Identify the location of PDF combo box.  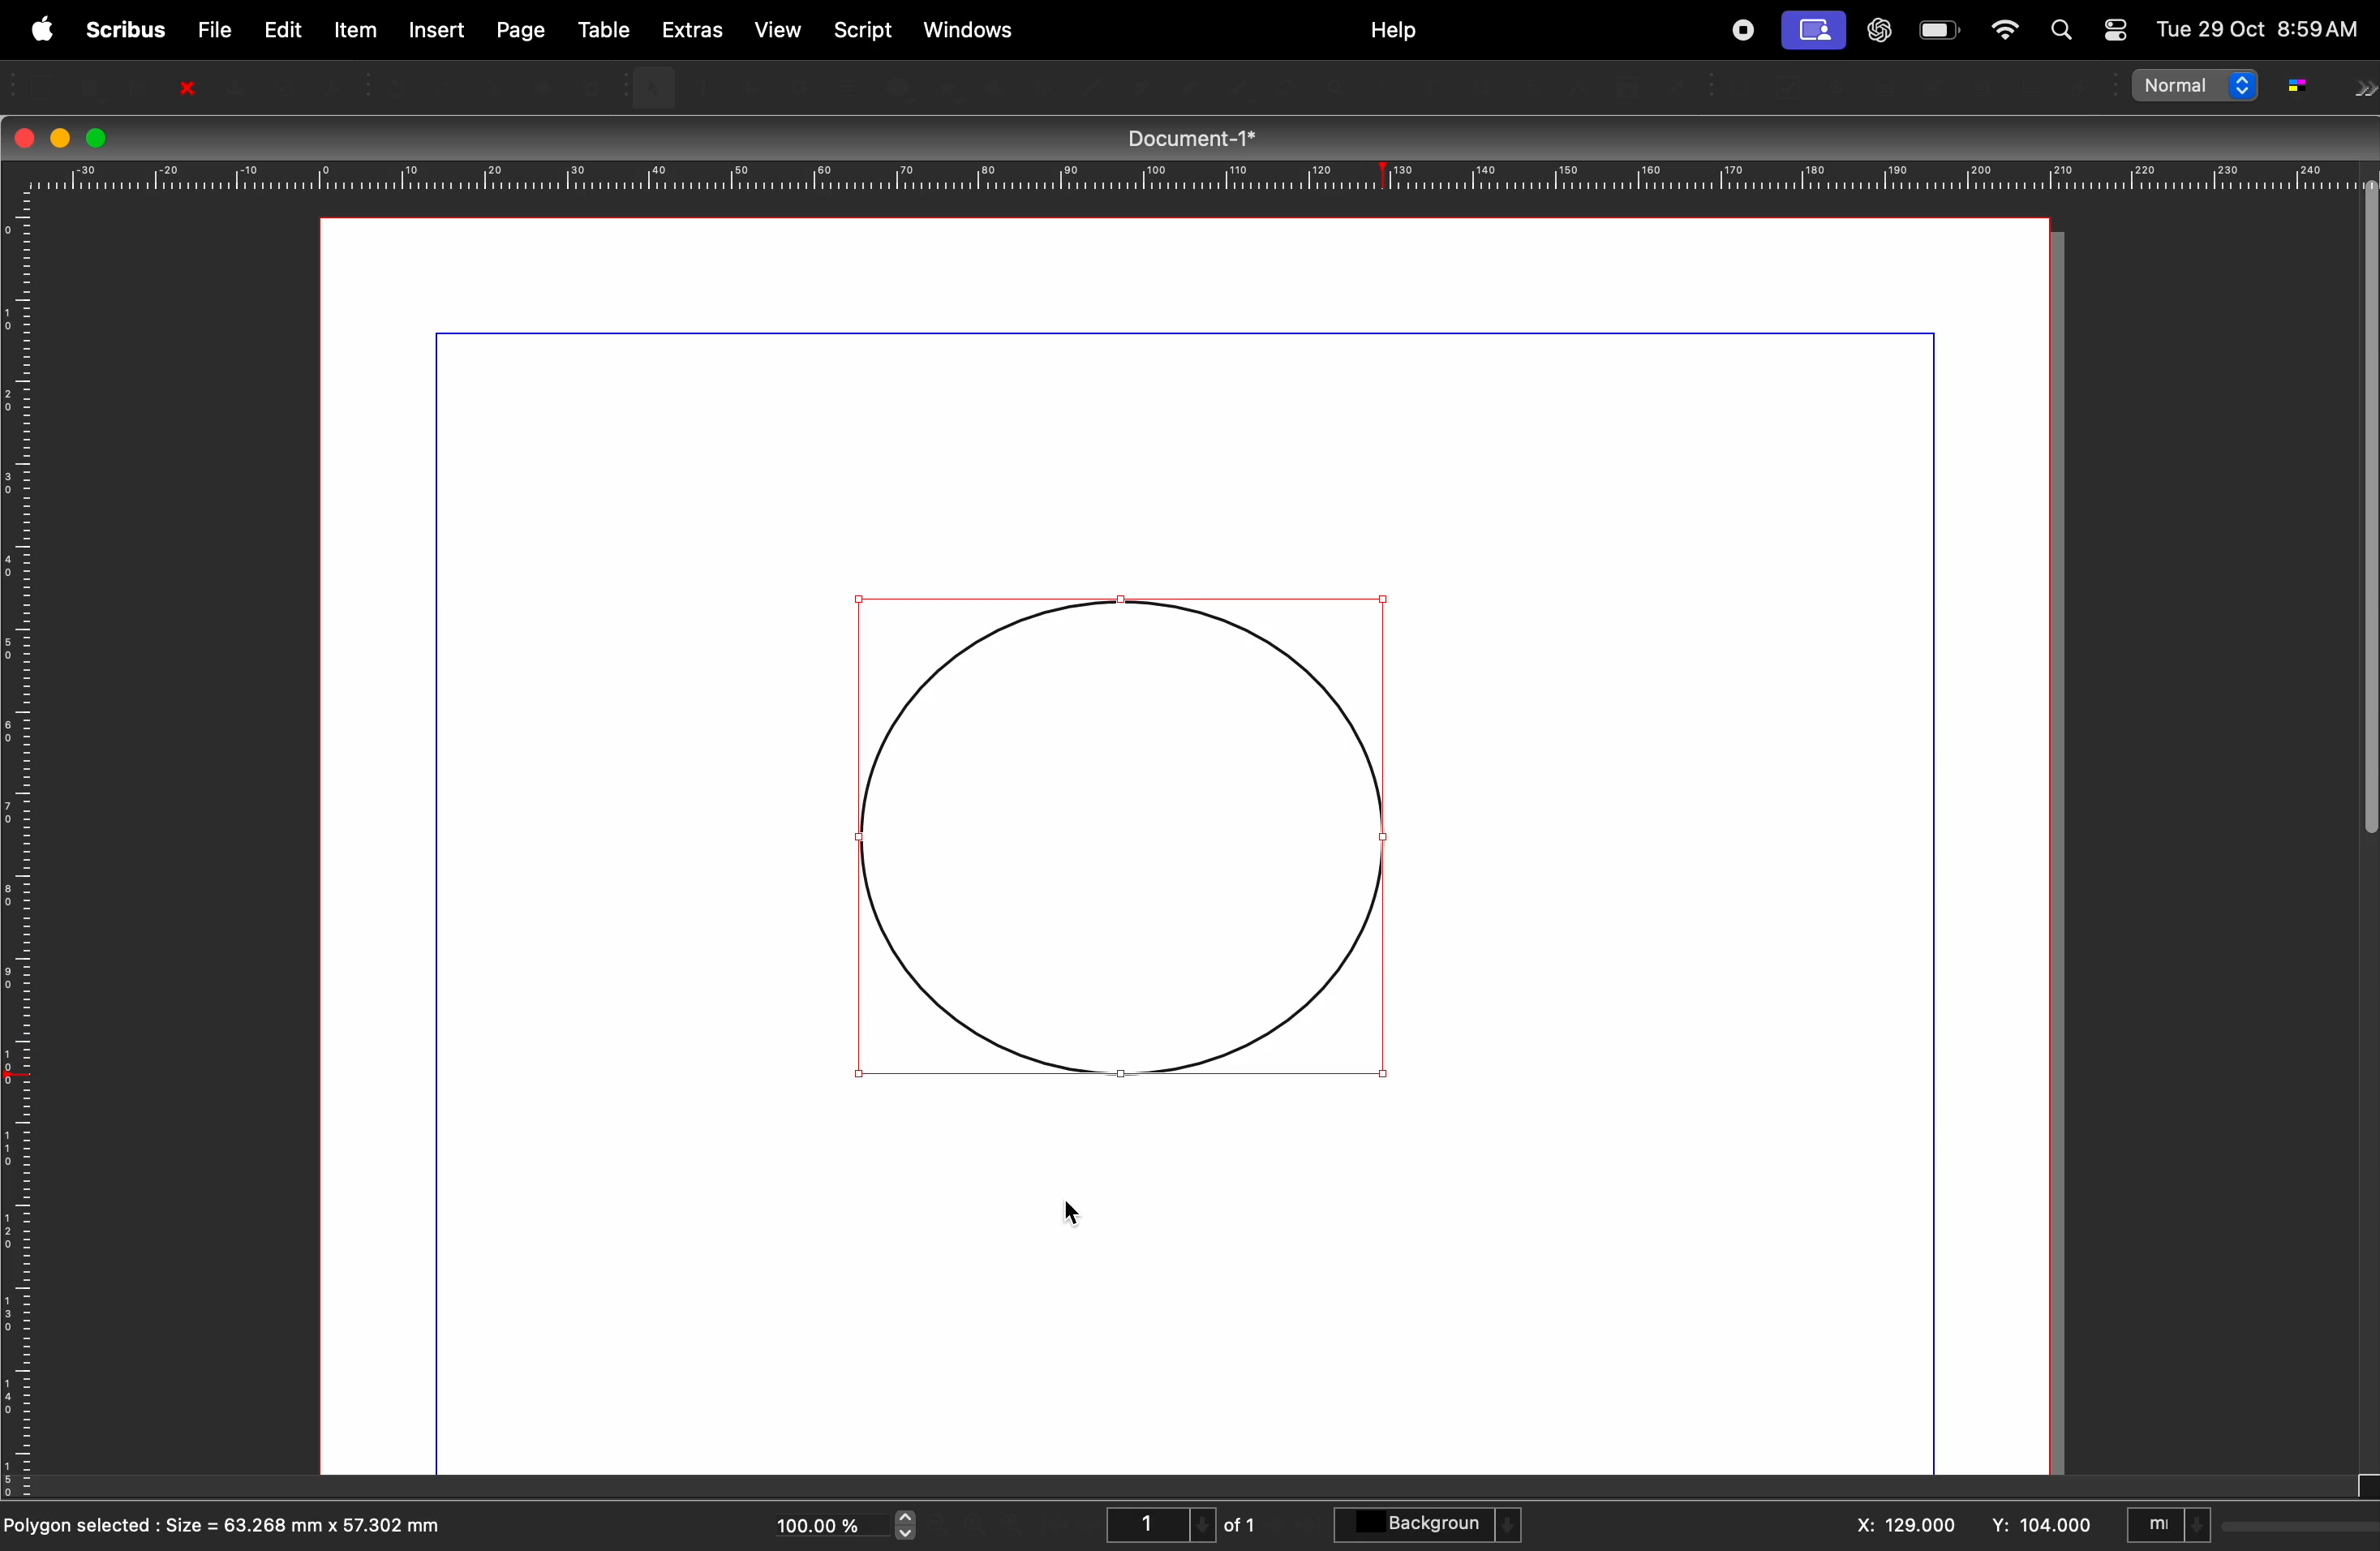
(1937, 87).